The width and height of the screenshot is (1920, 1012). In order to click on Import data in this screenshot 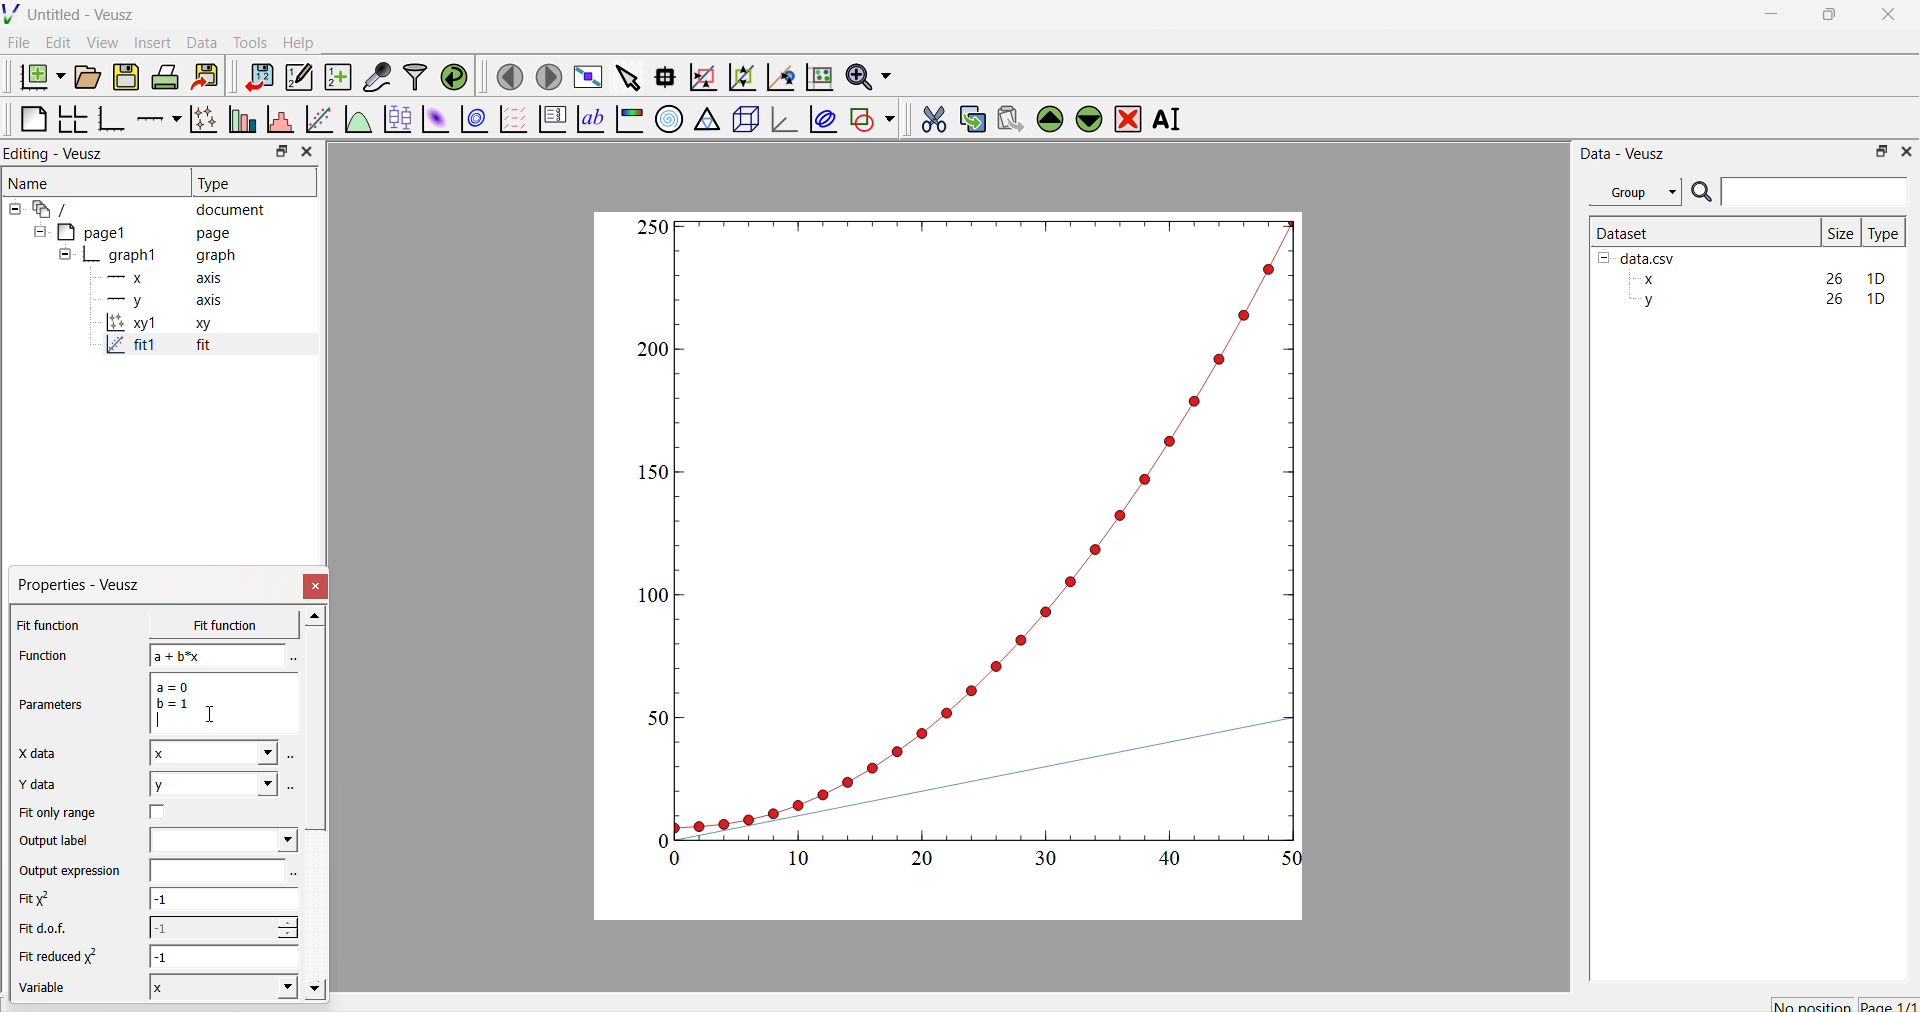, I will do `click(254, 77)`.